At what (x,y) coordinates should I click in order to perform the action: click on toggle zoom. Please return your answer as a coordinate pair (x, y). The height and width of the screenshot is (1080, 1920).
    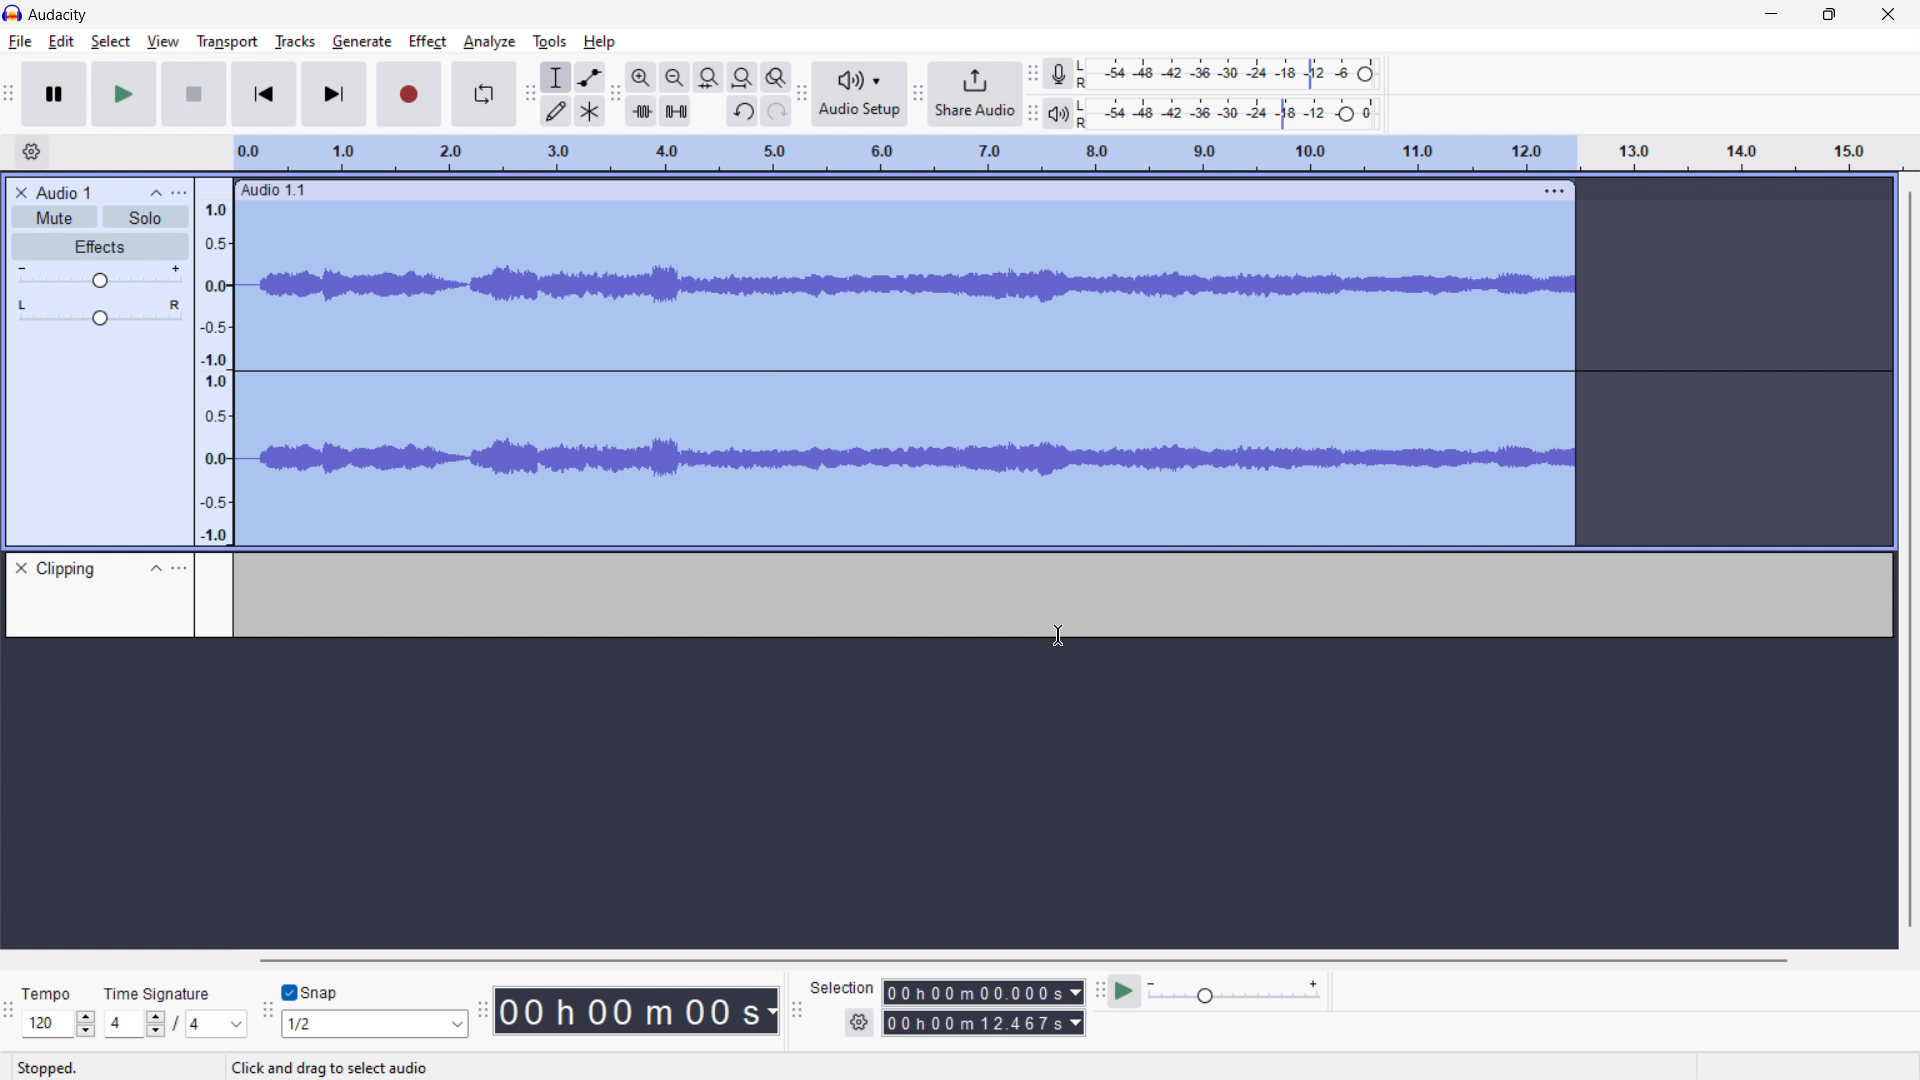
    Looking at the image, I should click on (776, 77).